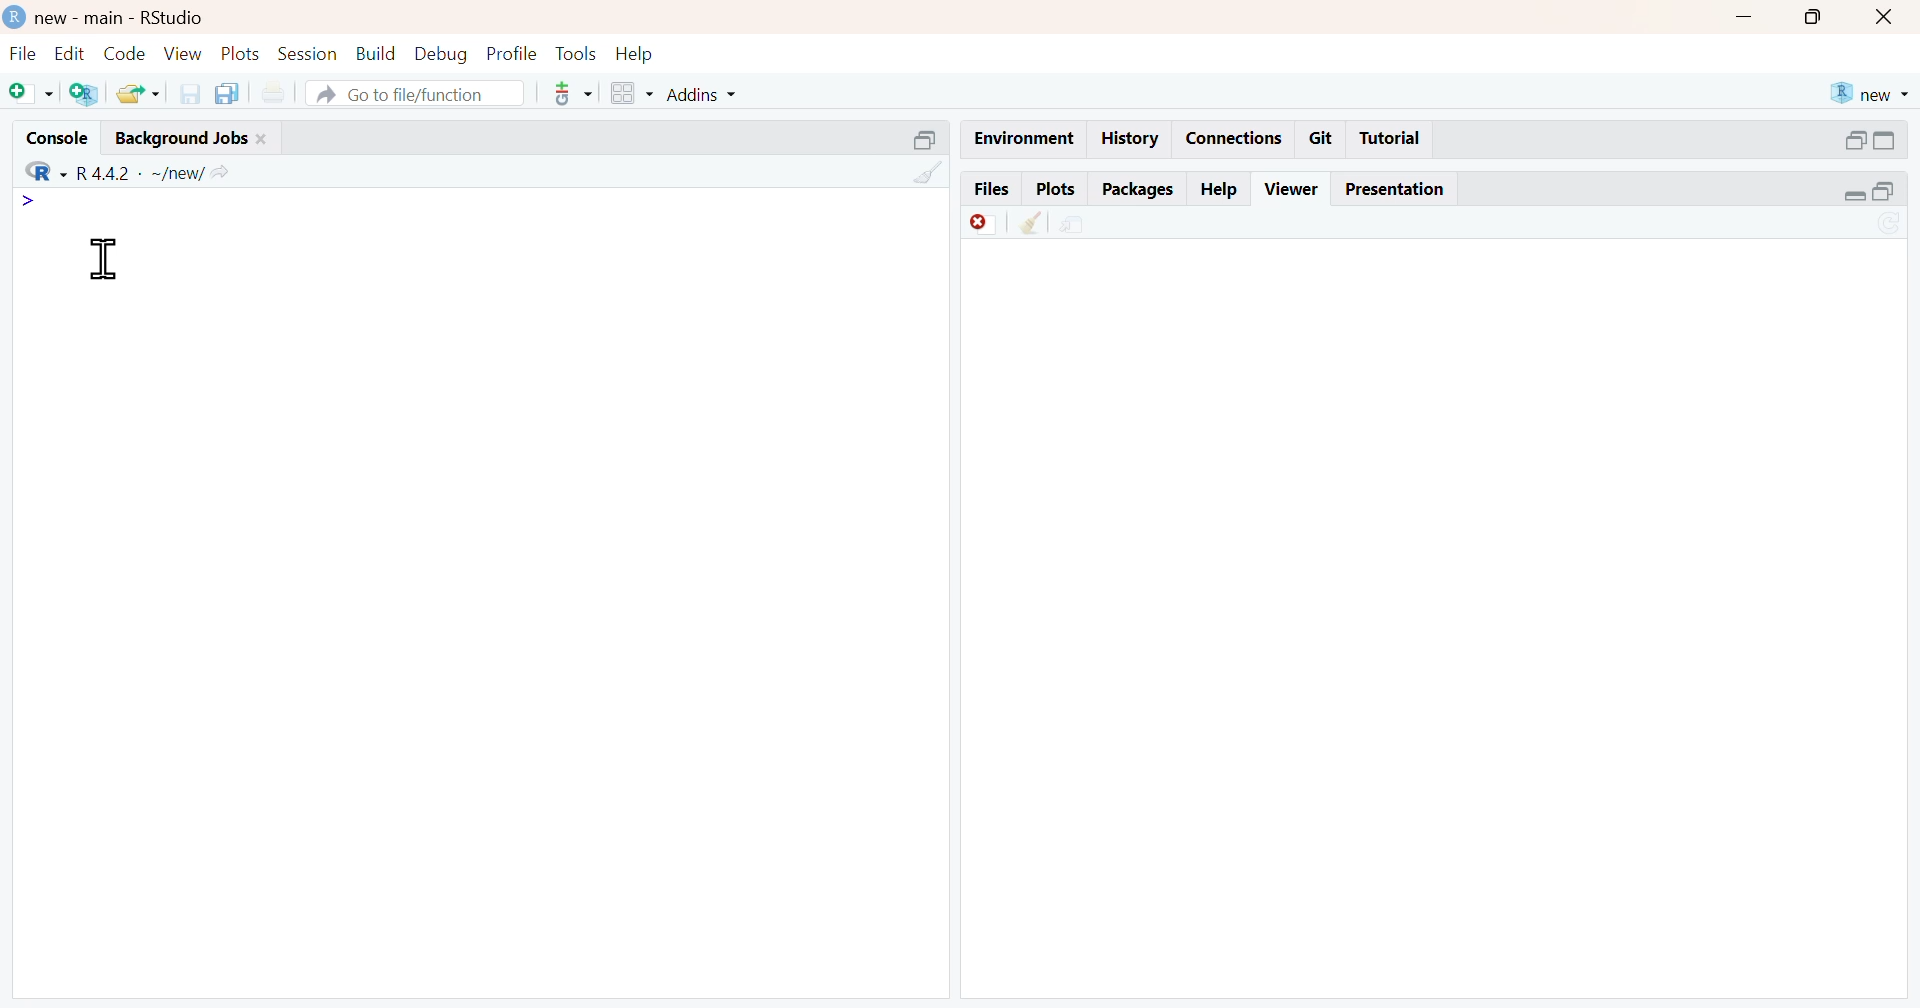  What do you see at coordinates (308, 53) in the screenshot?
I see `session` at bounding box center [308, 53].